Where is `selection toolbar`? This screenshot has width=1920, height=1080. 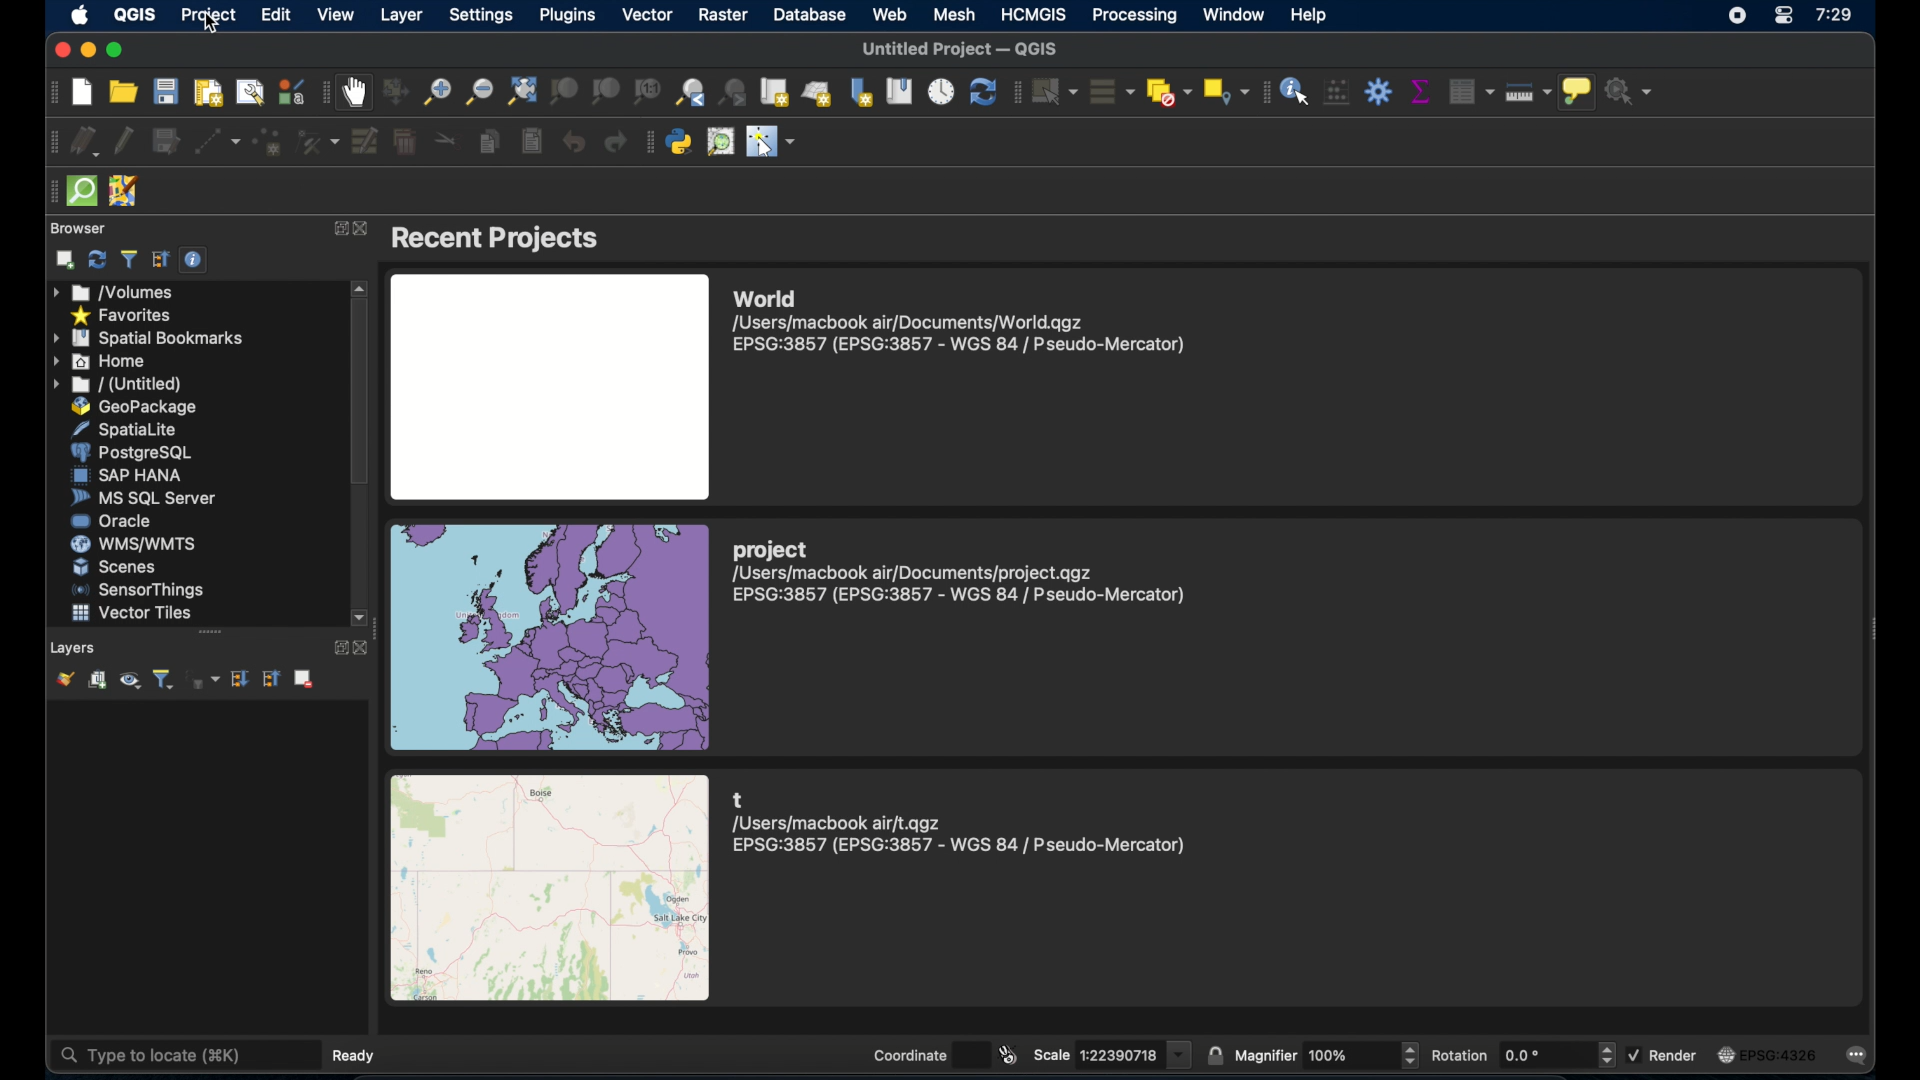
selection toolbar is located at coordinates (1016, 94).